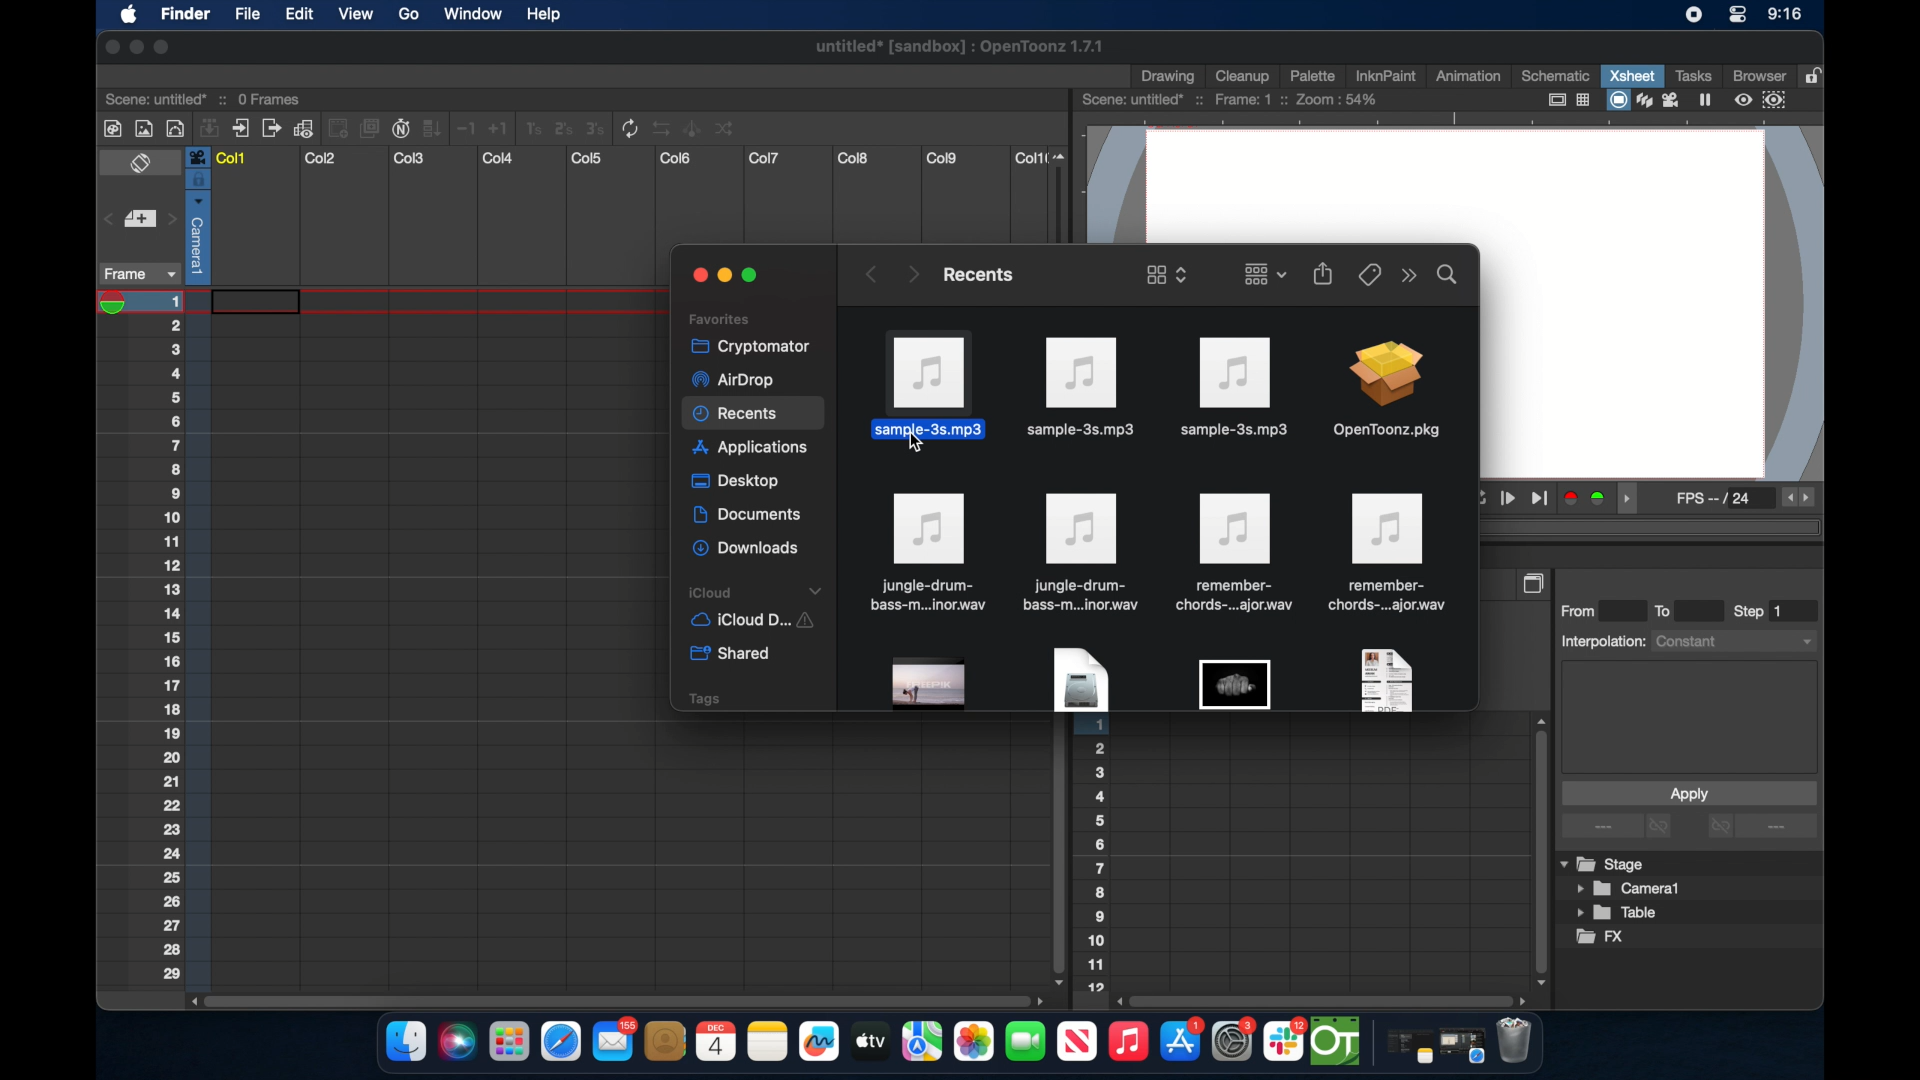 The height and width of the screenshot is (1080, 1920). I want to click on mp3 file selected, so click(934, 381).